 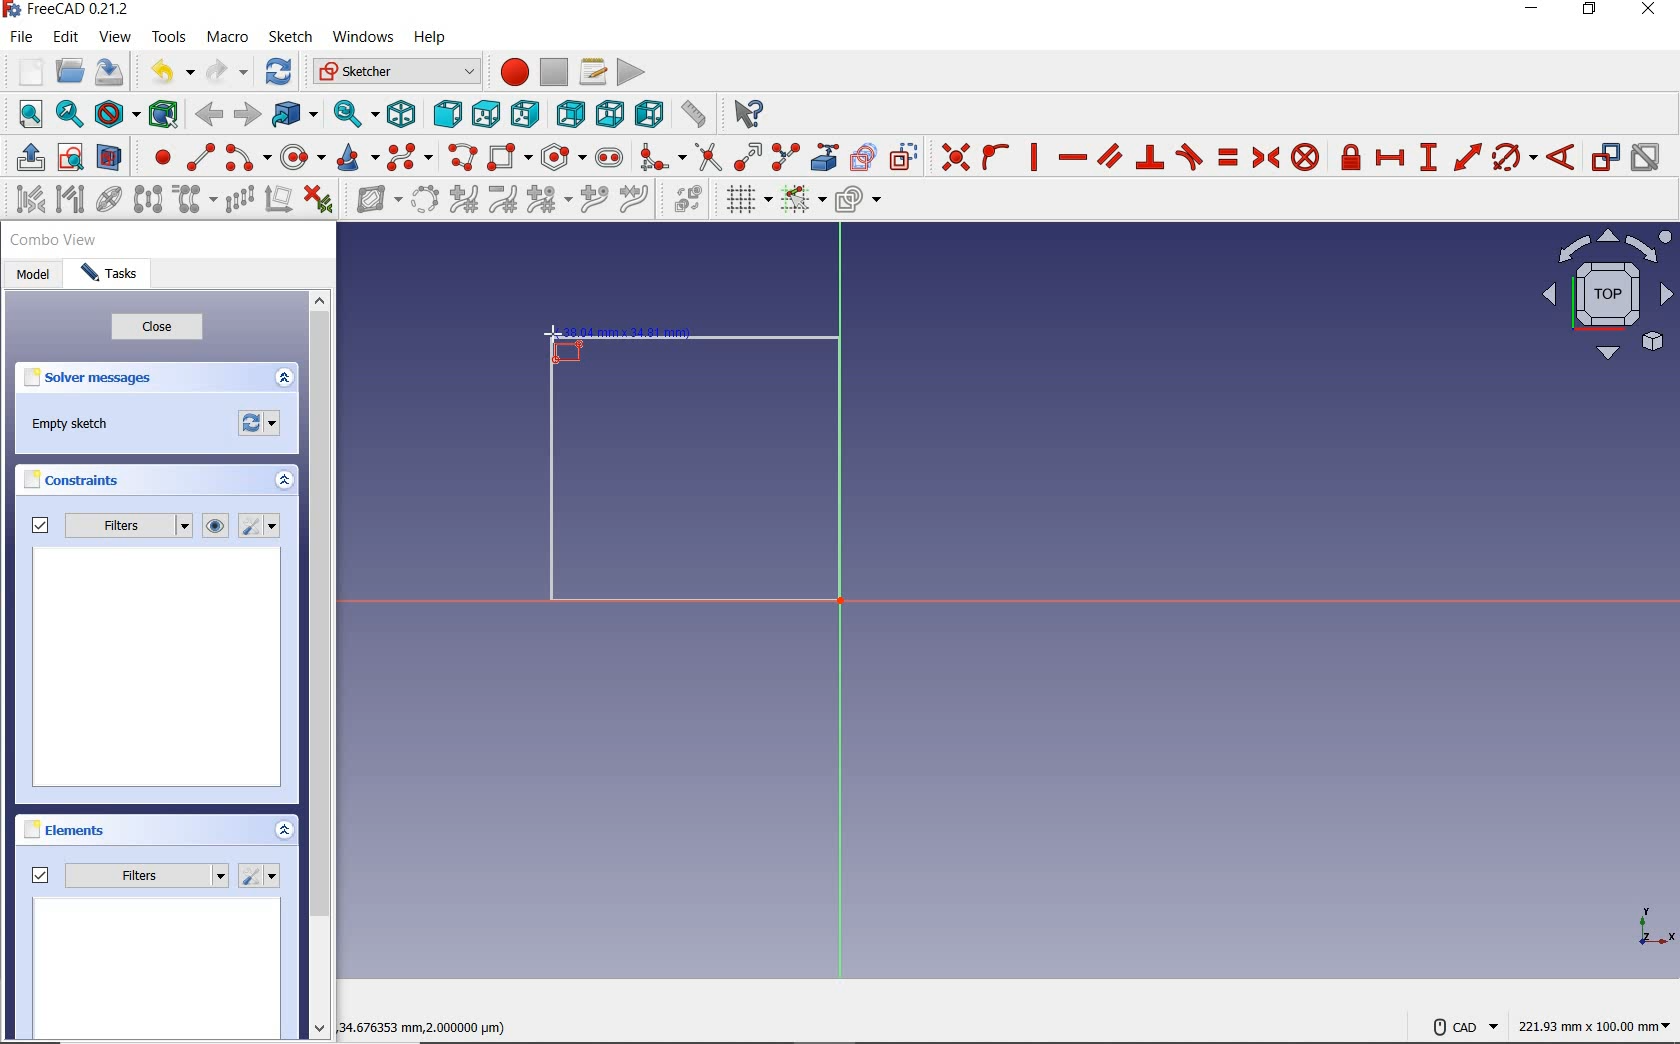 What do you see at coordinates (196, 200) in the screenshot?
I see `clone` at bounding box center [196, 200].